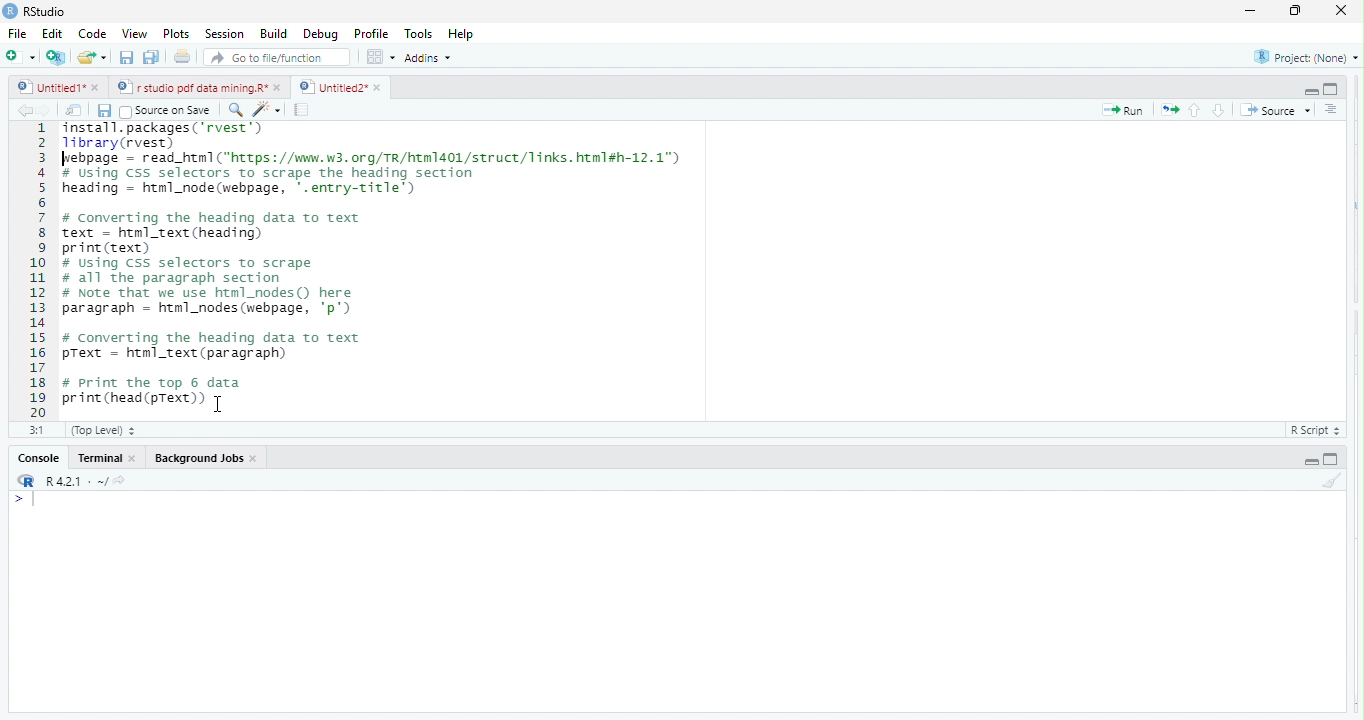  Describe the element at coordinates (1124, 111) in the screenshot. I see `run` at that location.